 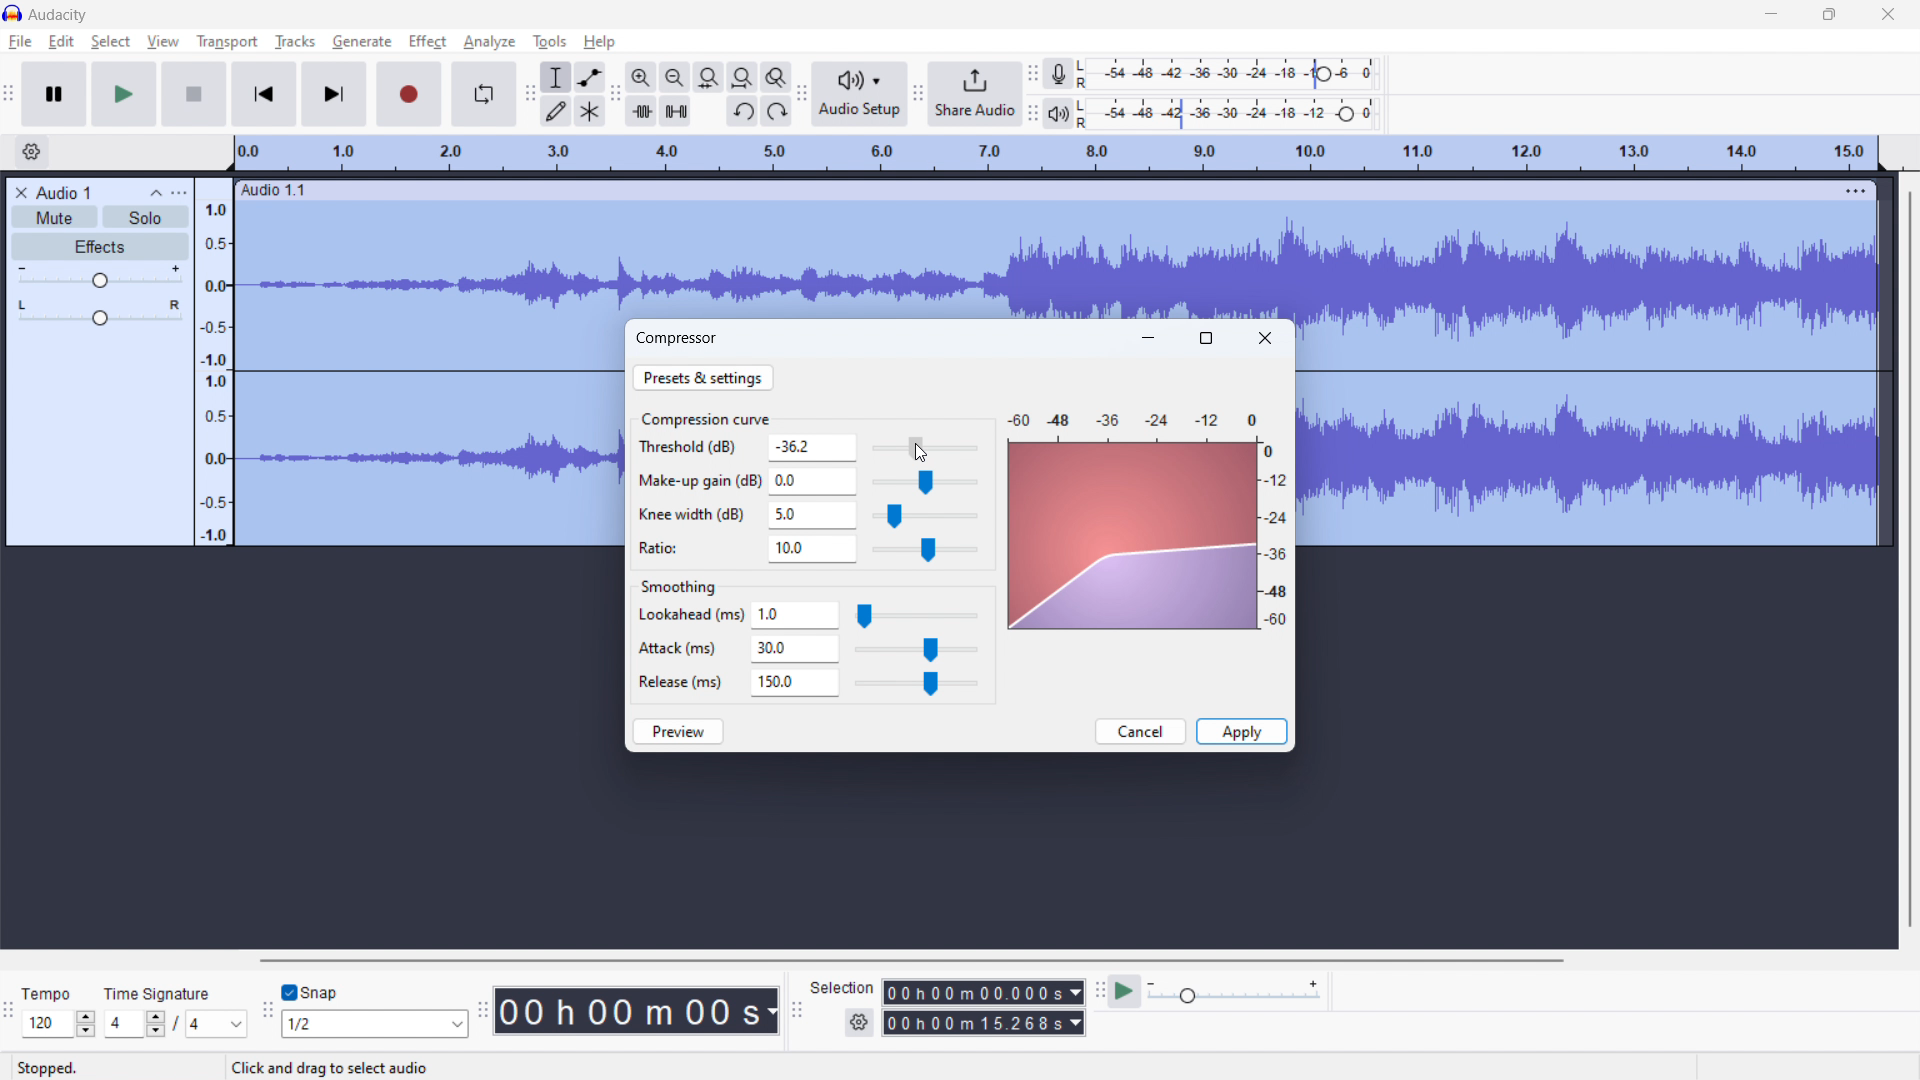 What do you see at coordinates (310, 993) in the screenshot?
I see `toggle snap` at bounding box center [310, 993].